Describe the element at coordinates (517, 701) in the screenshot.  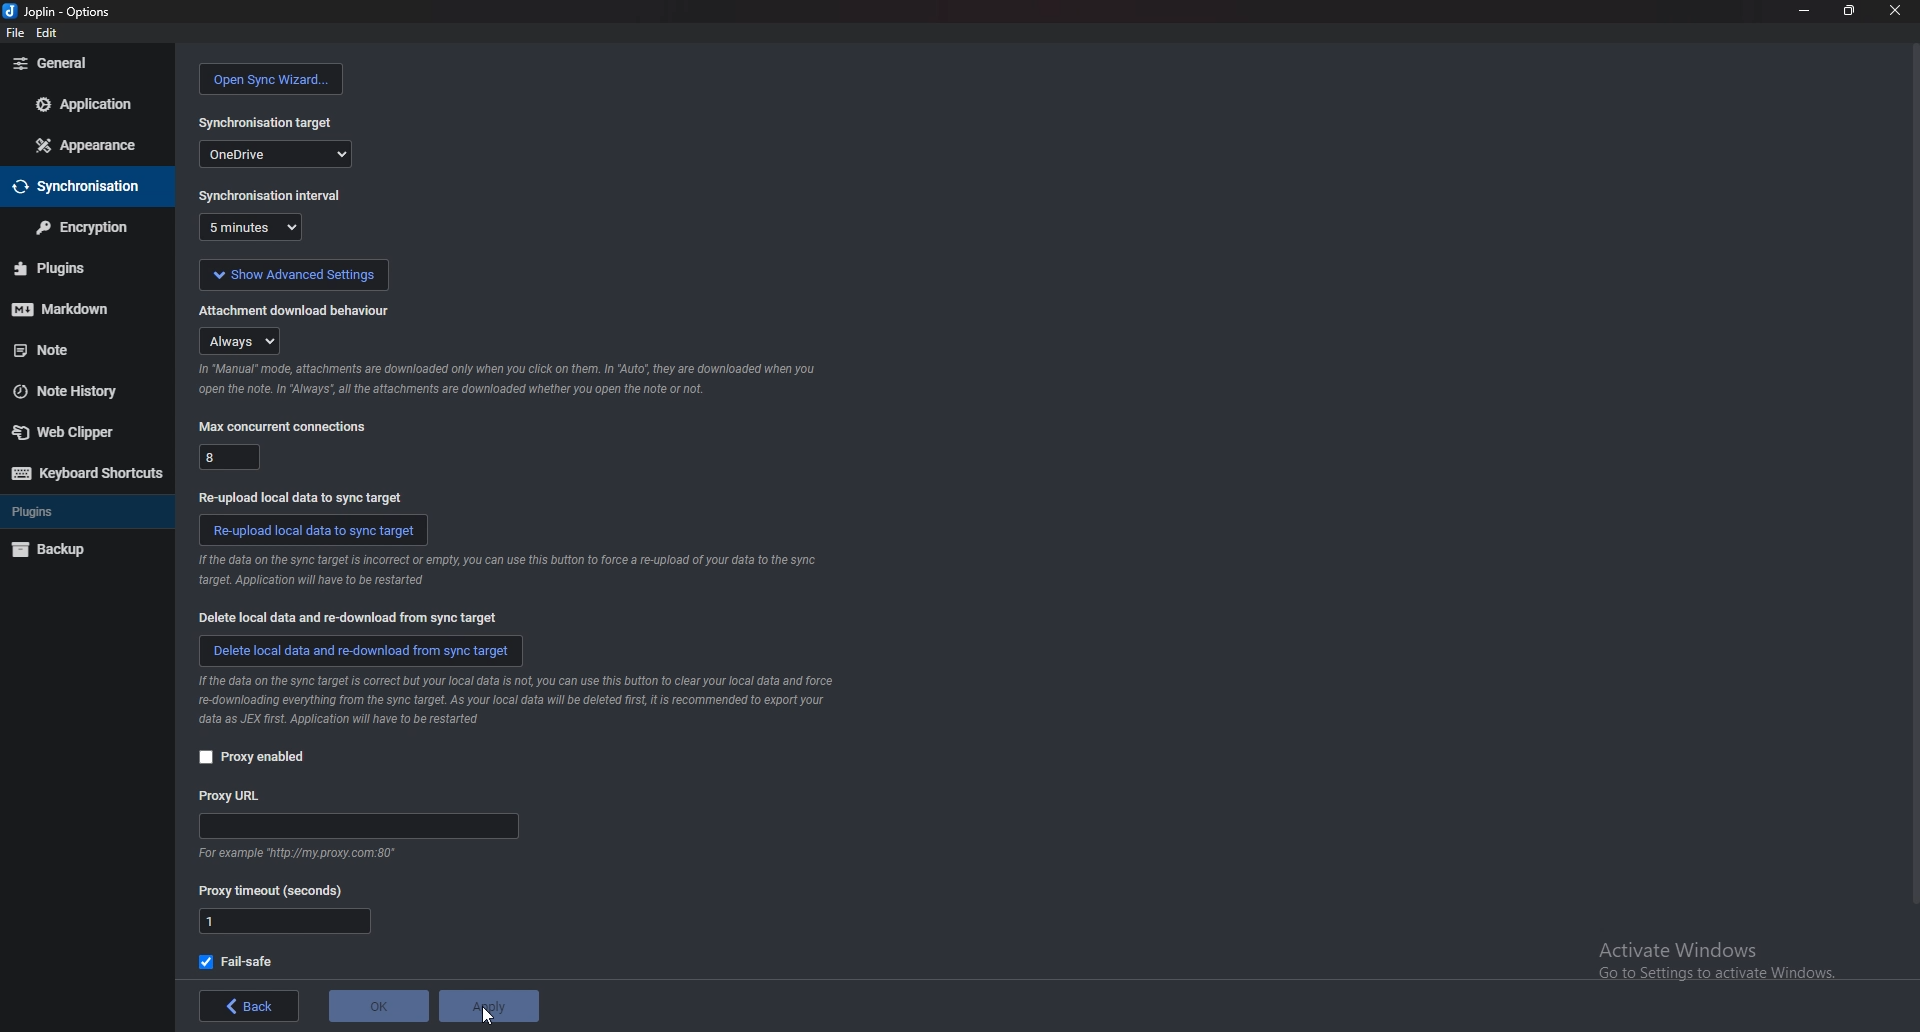
I see `info` at that location.